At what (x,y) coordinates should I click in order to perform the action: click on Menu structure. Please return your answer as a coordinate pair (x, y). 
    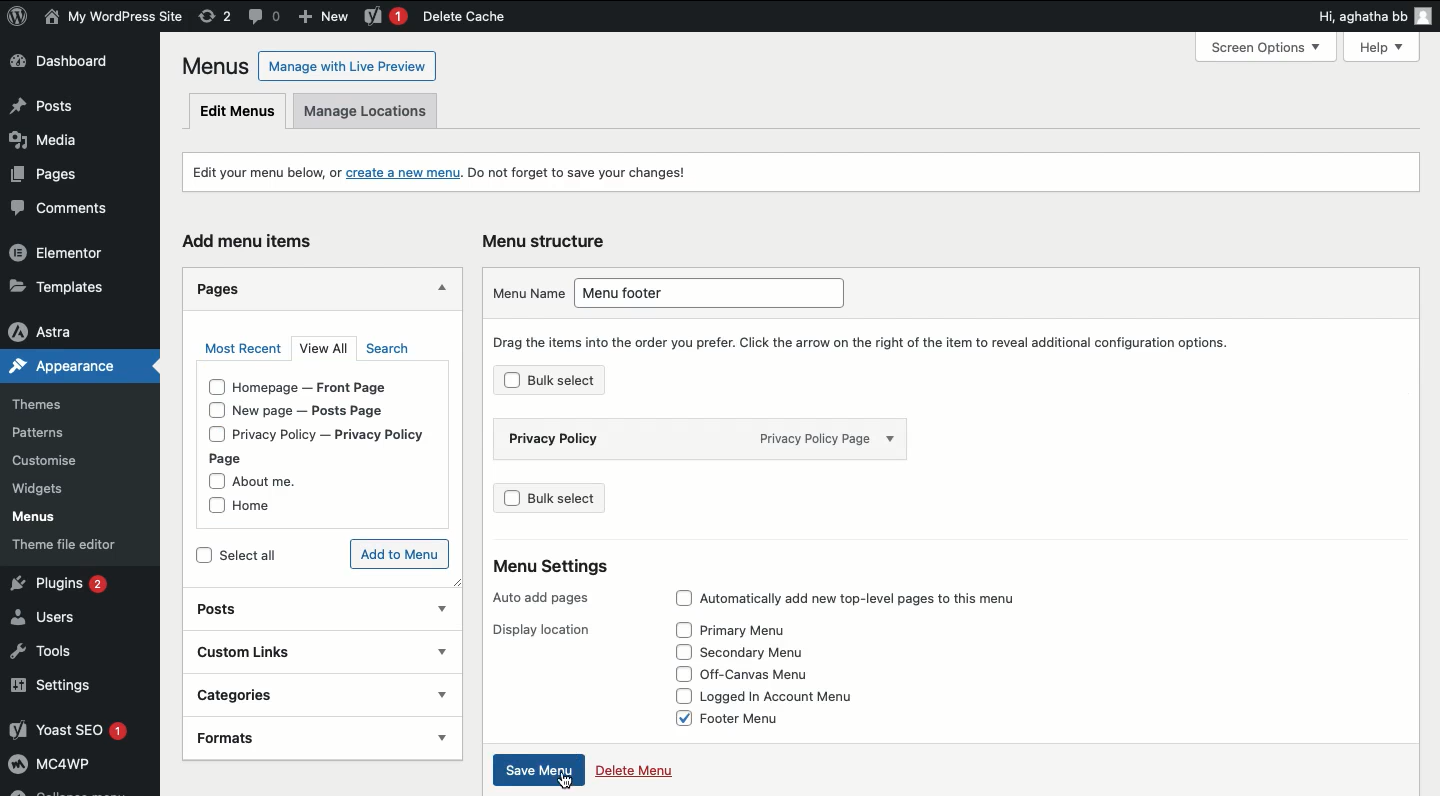
    Looking at the image, I should click on (548, 239).